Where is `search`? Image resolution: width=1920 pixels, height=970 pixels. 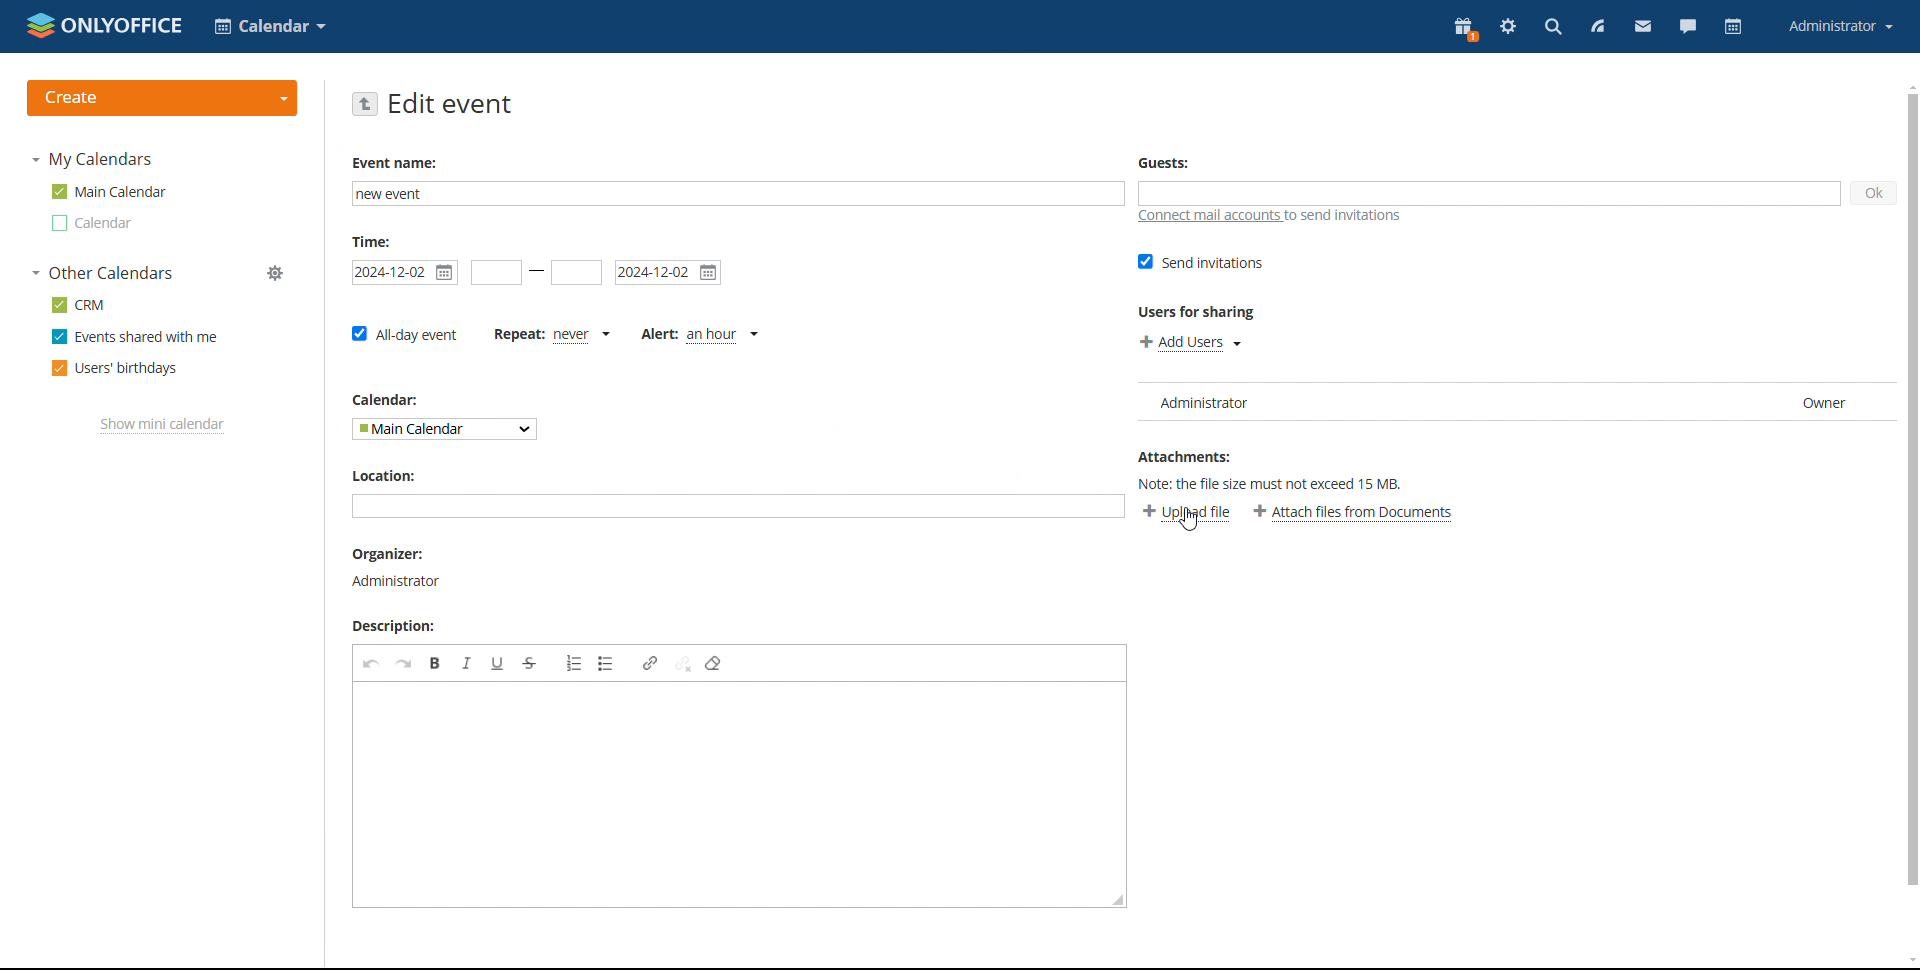 search is located at coordinates (1554, 28).